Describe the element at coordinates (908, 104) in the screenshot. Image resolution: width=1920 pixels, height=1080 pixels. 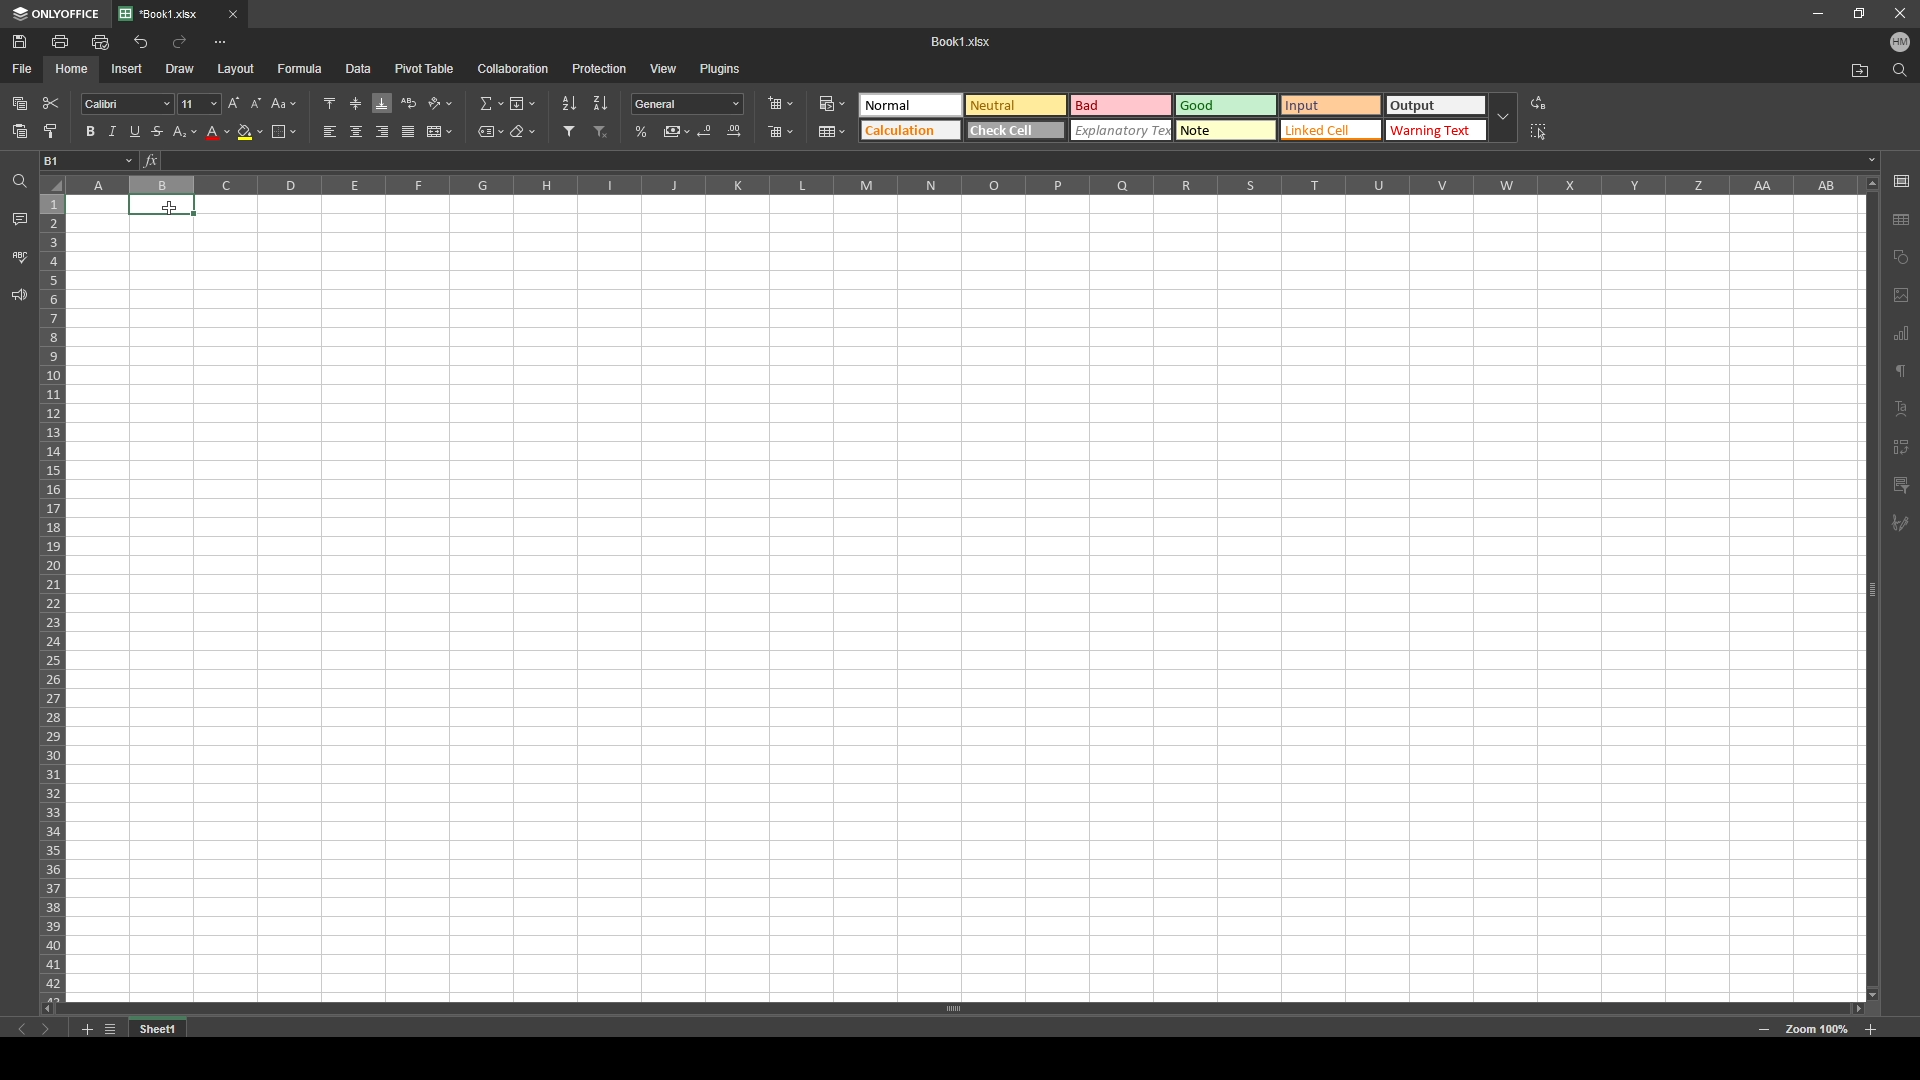
I see `Neutral` at that location.